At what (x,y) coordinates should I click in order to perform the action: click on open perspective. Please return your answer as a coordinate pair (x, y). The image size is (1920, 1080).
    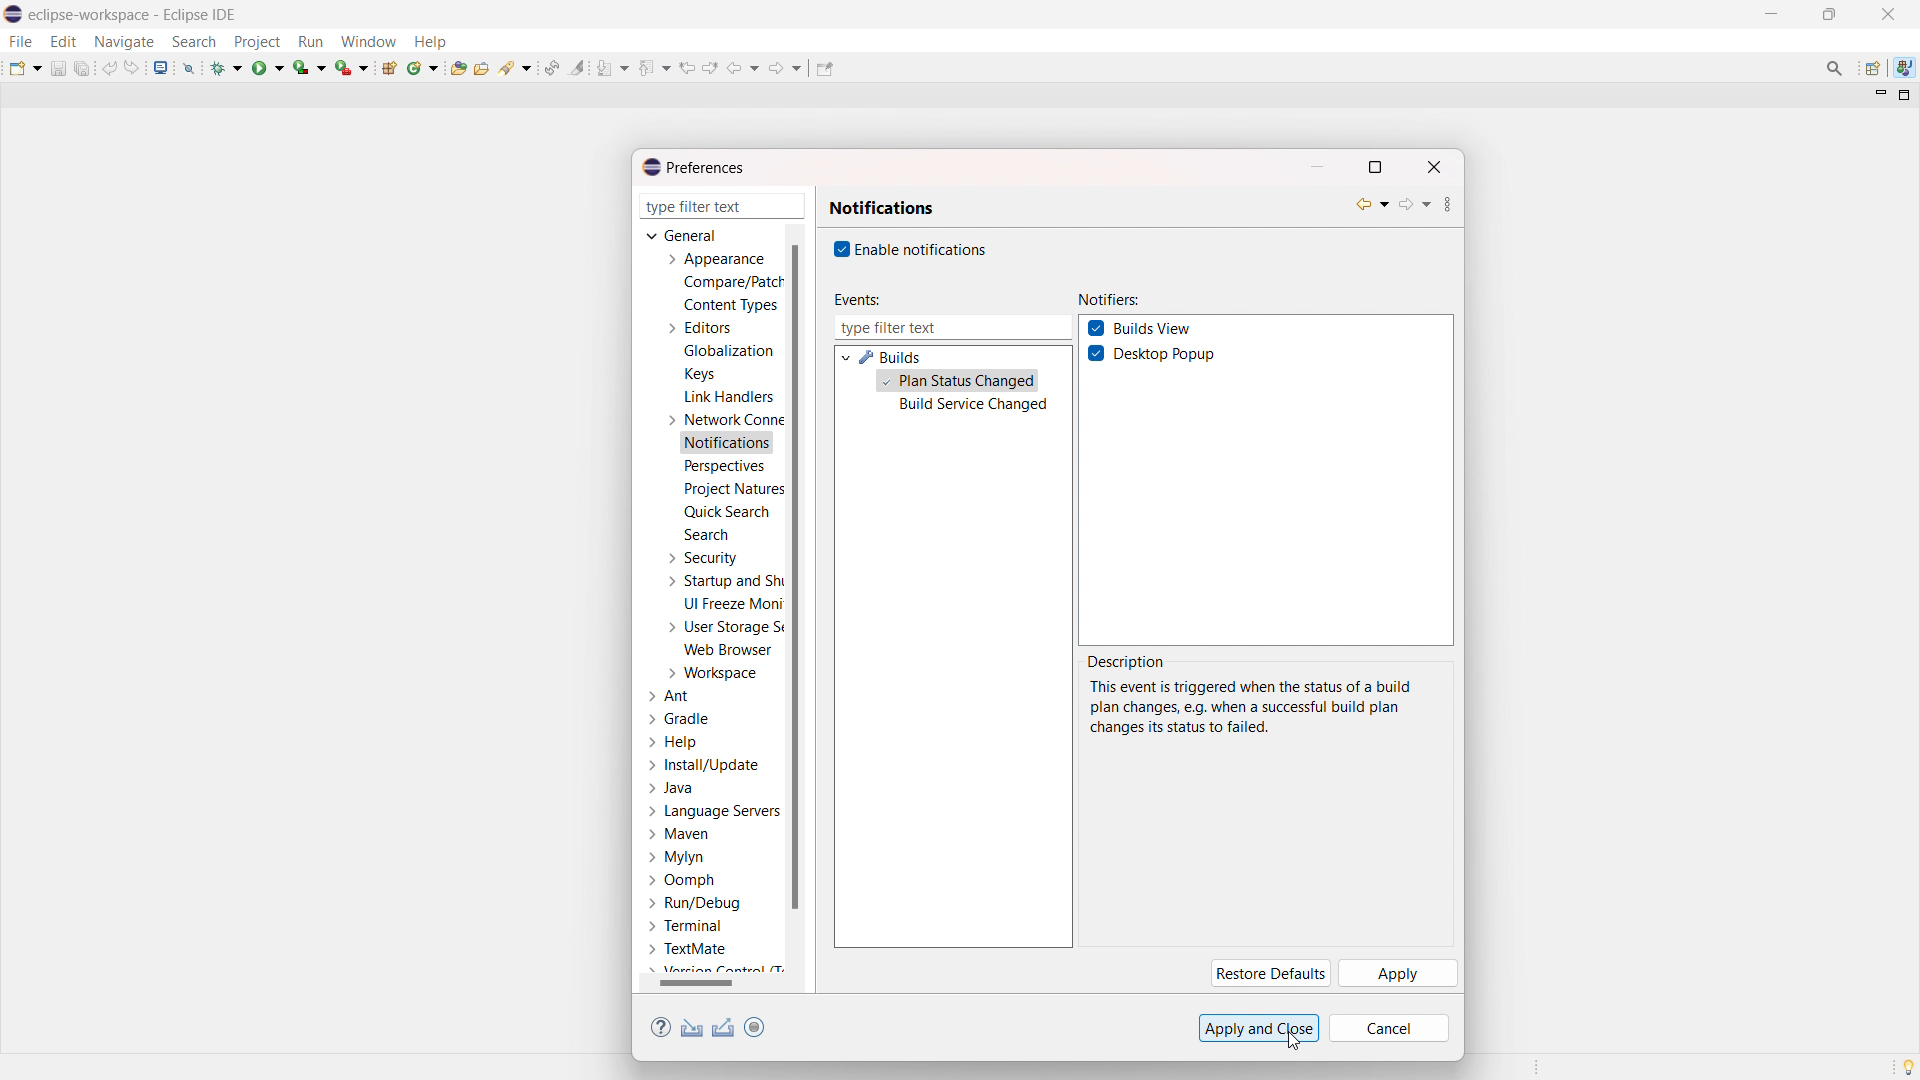
    Looking at the image, I should click on (1871, 69).